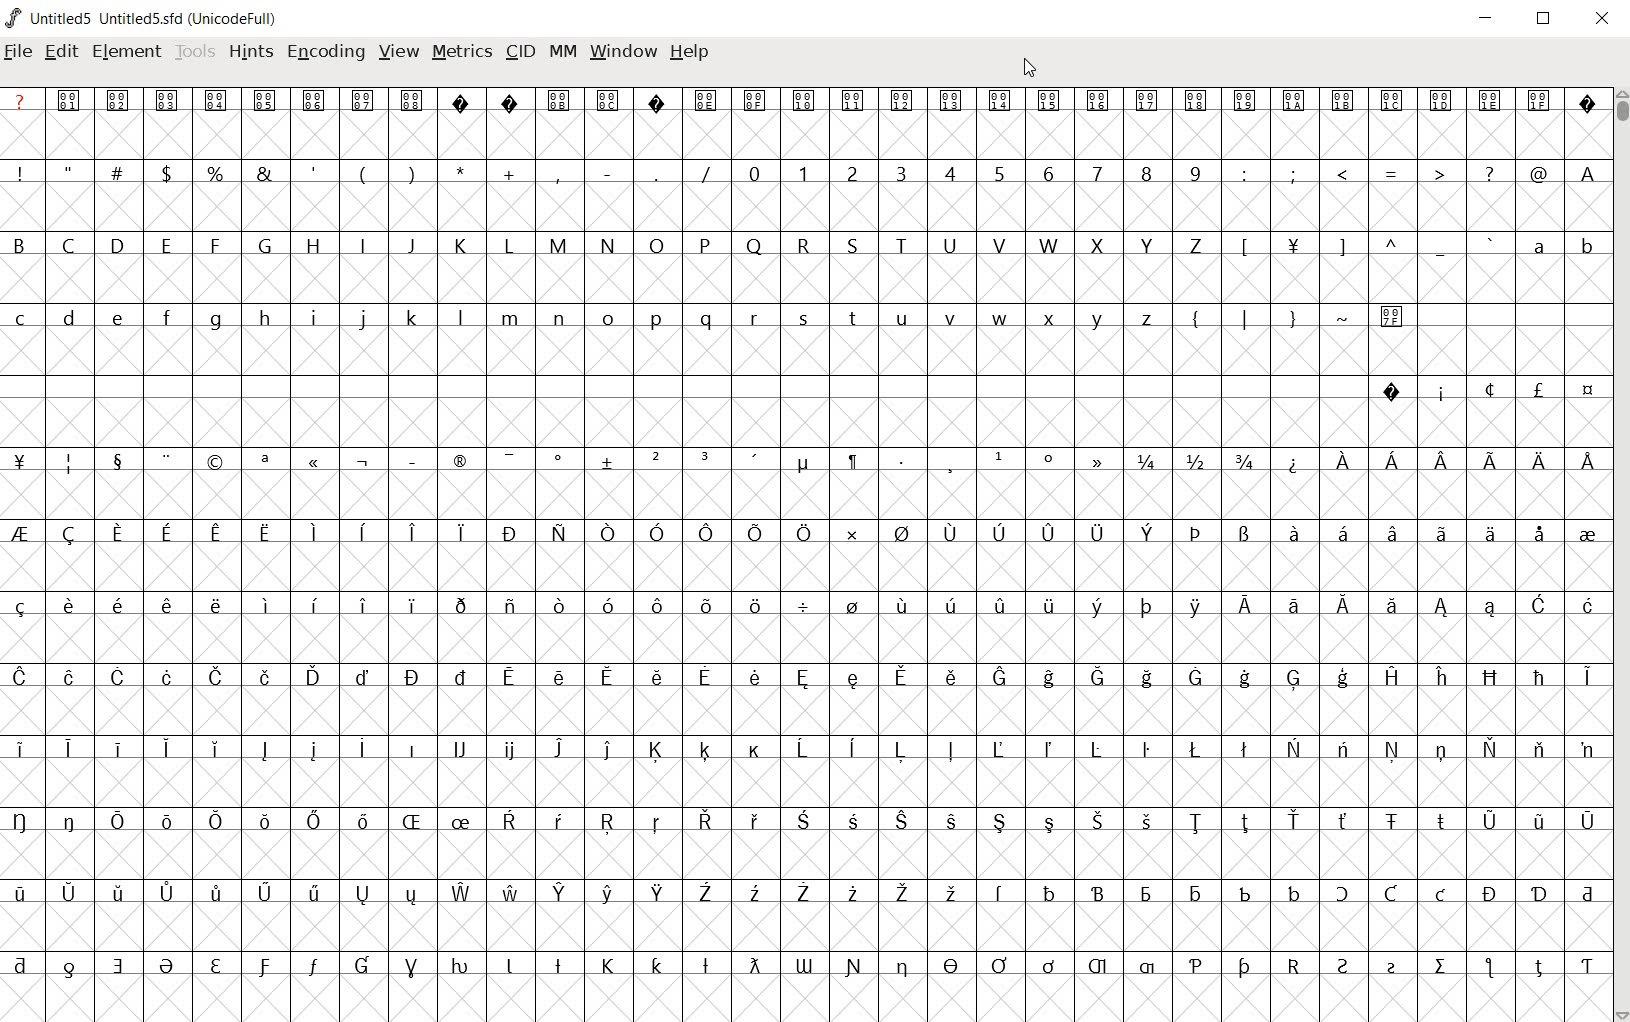 The width and height of the screenshot is (1630, 1022). I want to click on Symbol, so click(410, 458).